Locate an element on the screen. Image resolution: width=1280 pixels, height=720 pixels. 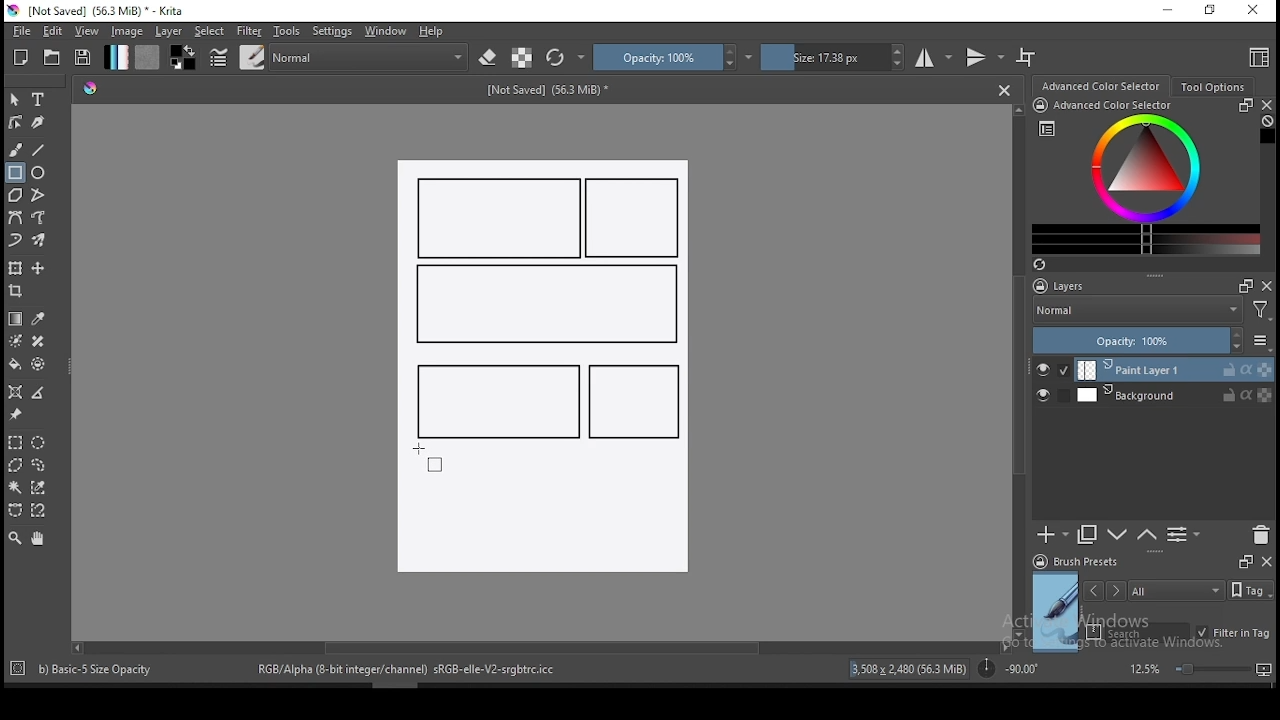
elliptical selection tool is located at coordinates (38, 443).